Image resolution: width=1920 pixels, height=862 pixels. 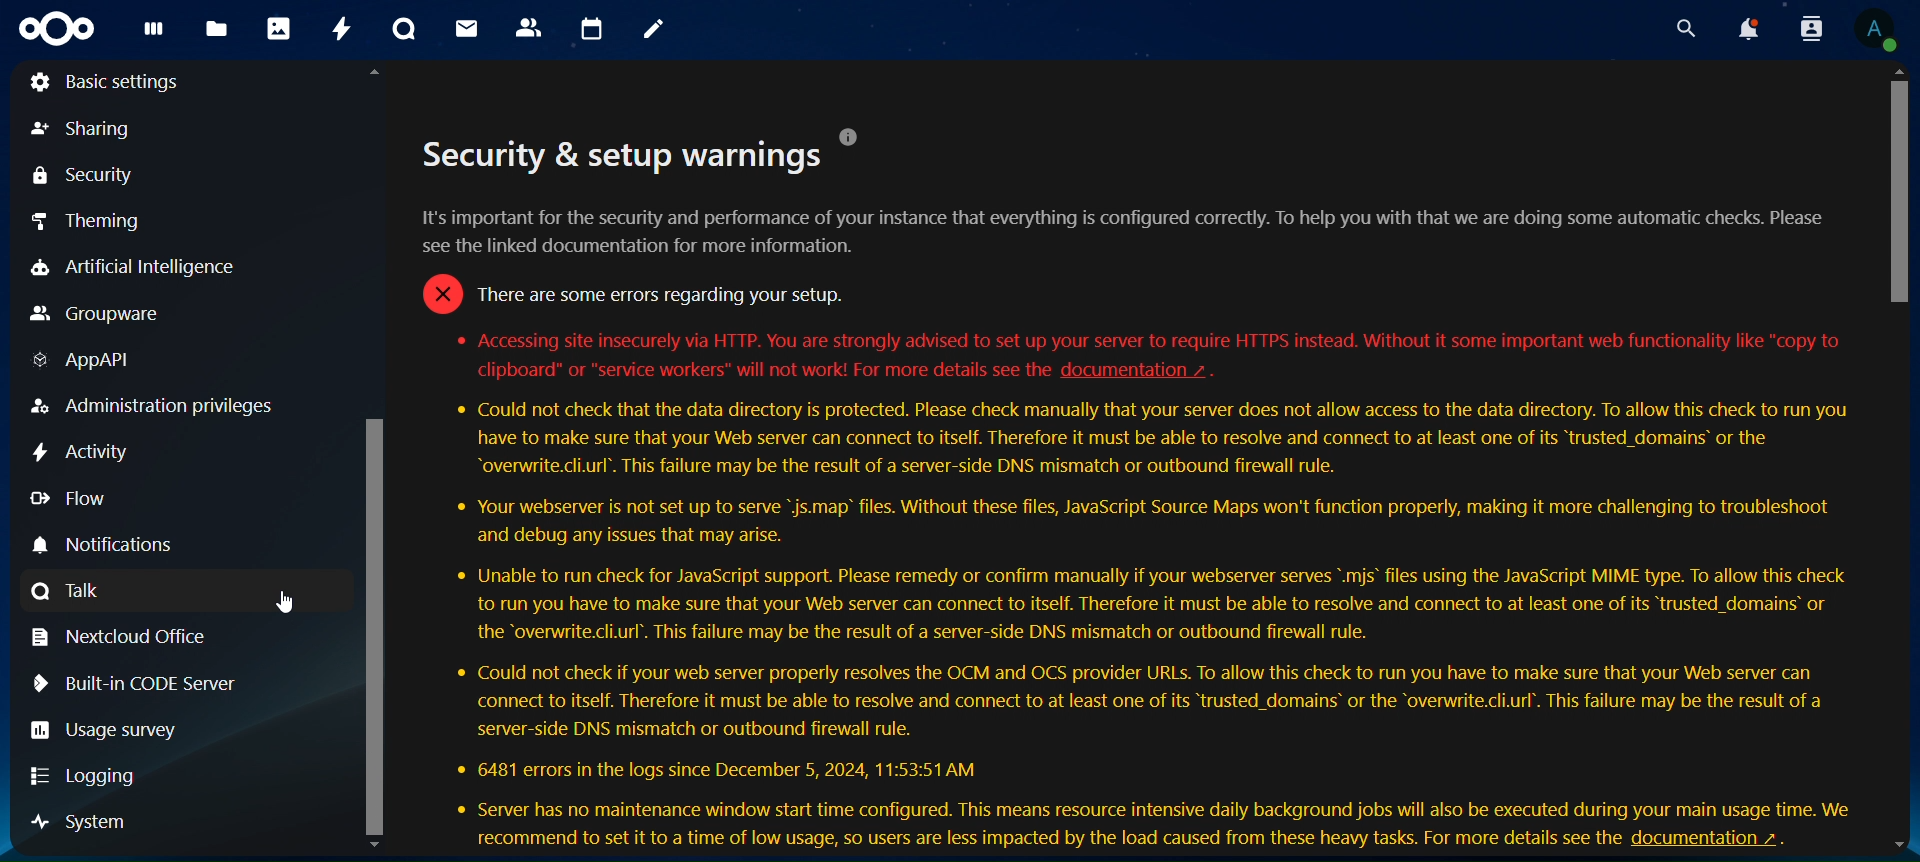 What do you see at coordinates (276, 597) in the screenshot?
I see `cursor` at bounding box center [276, 597].